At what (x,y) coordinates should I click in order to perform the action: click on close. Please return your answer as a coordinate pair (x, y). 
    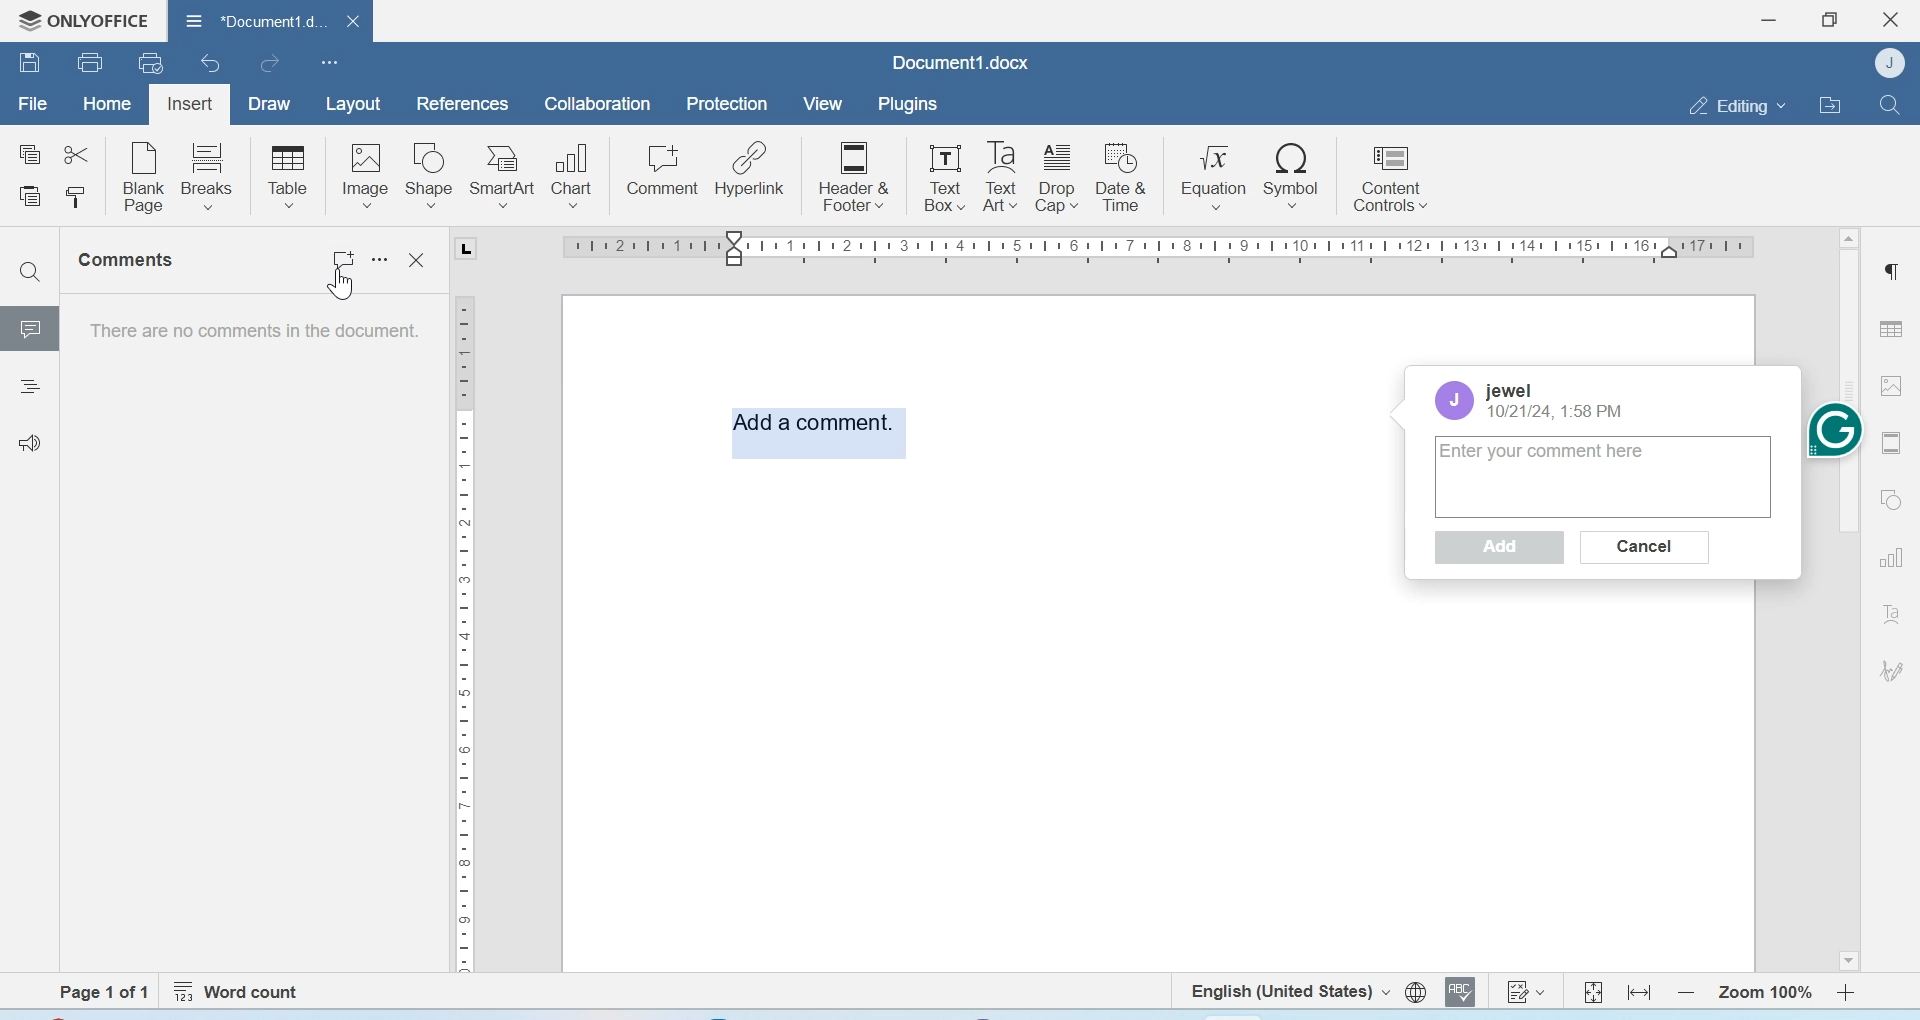
    Looking at the image, I should click on (356, 20).